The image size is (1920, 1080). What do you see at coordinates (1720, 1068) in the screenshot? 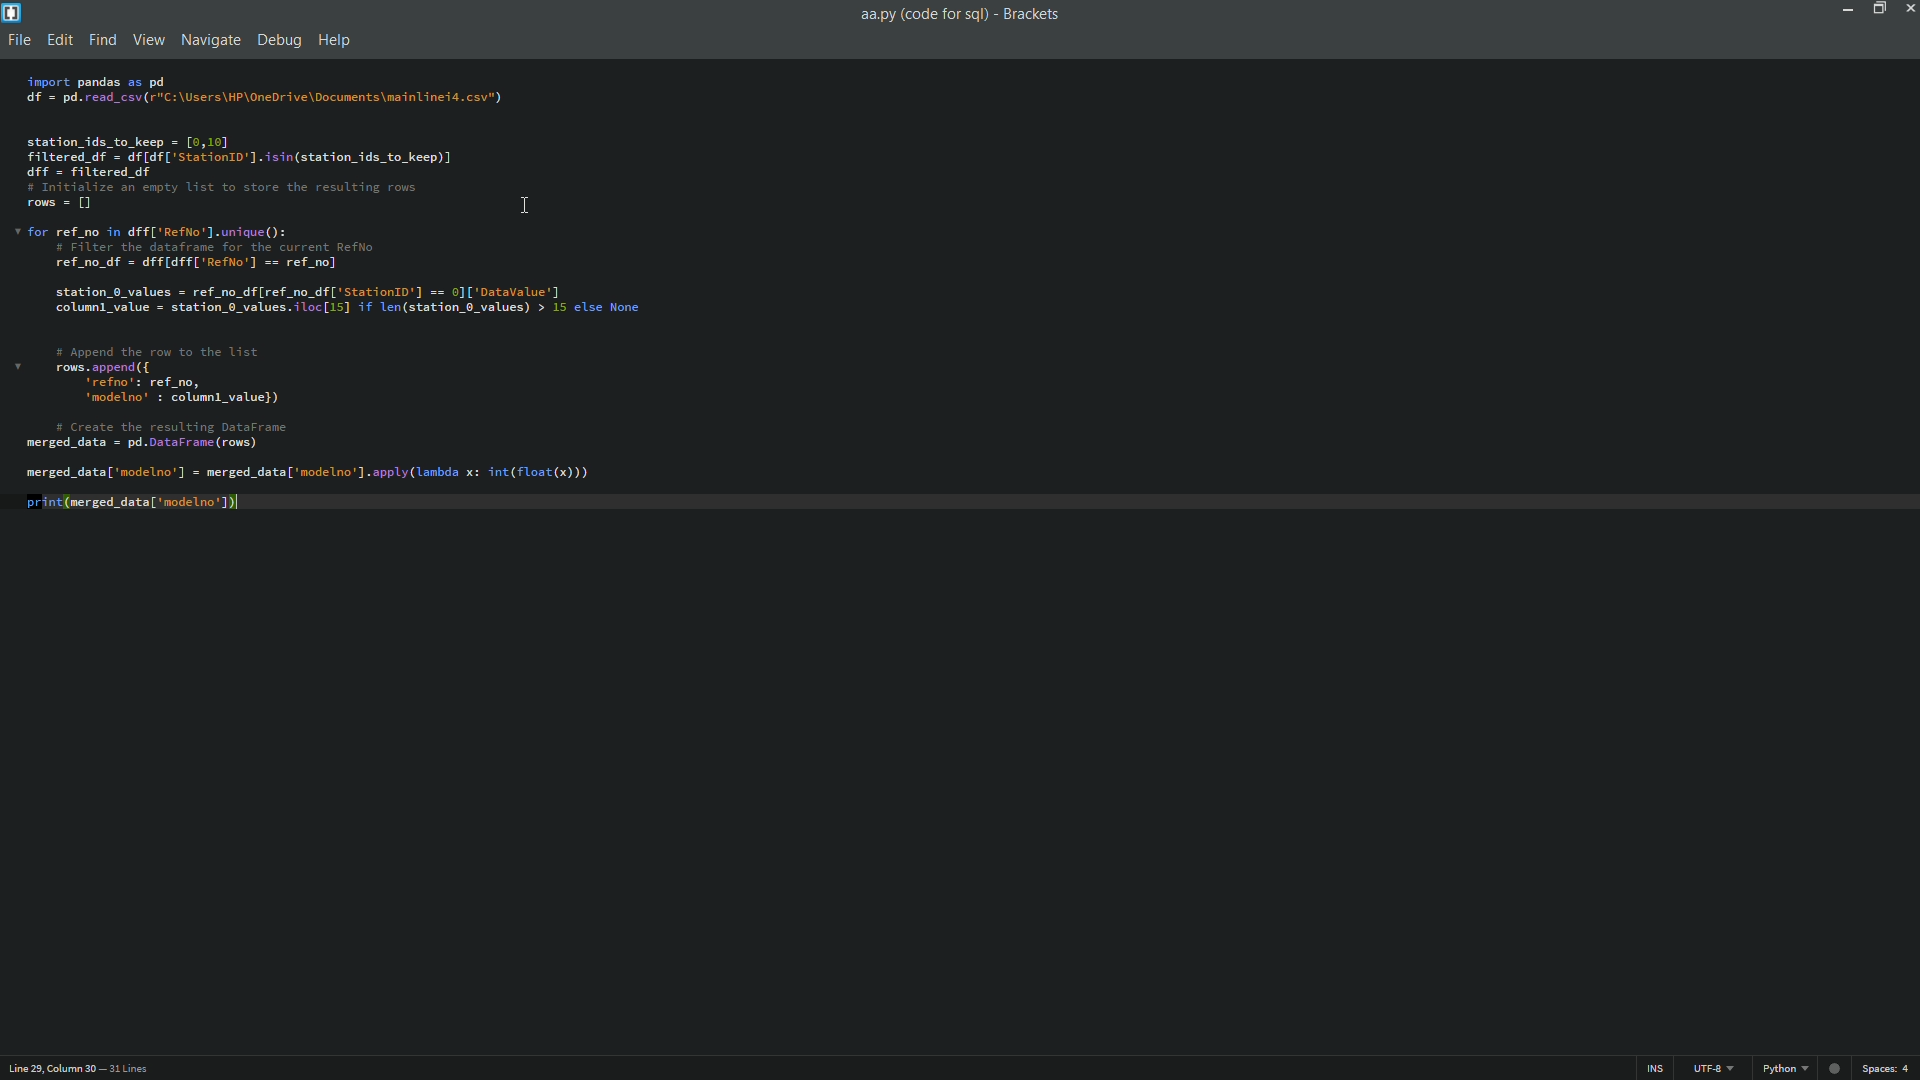
I see `file encoding` at bounding box center [1720, 1068].